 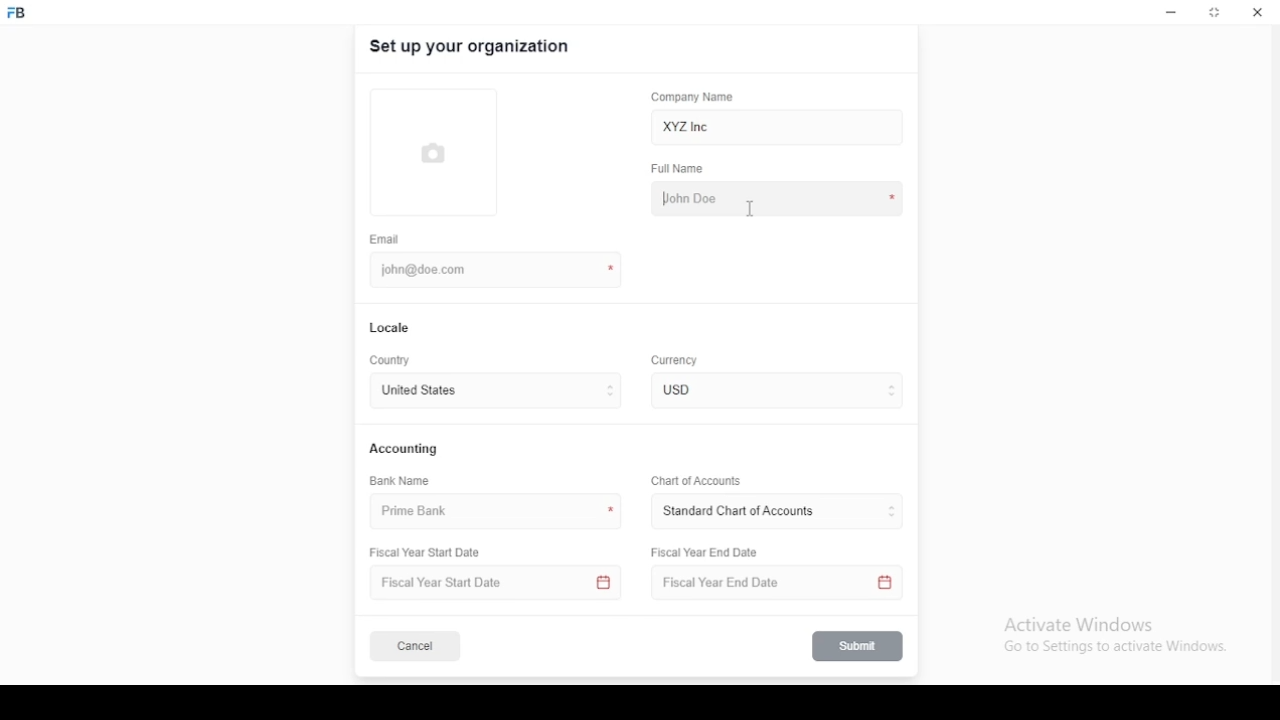 What do you see at coordinates (751, 209) in the screenshot?
I see `mouse pointer` at bounding box center [751, 209].